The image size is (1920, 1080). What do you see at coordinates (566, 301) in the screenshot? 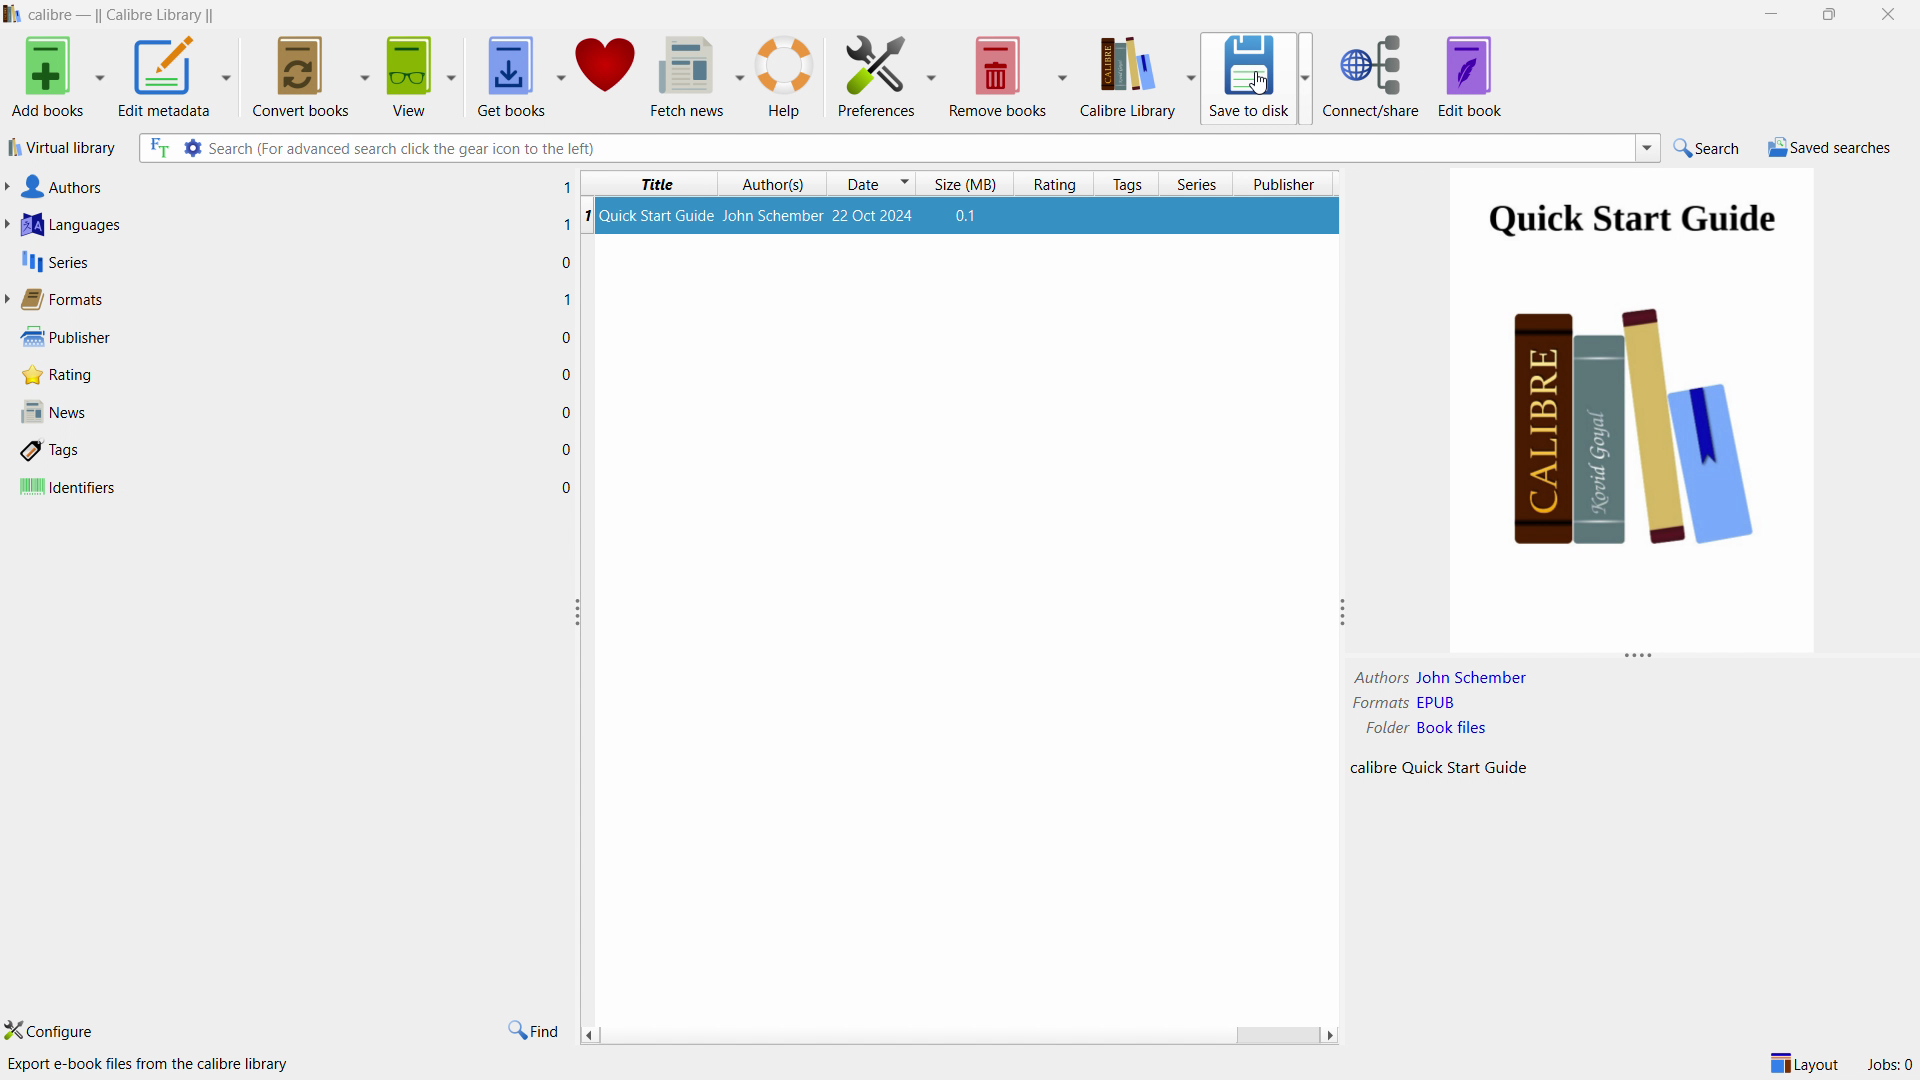
I see `1` at bounding box center [566, 301].